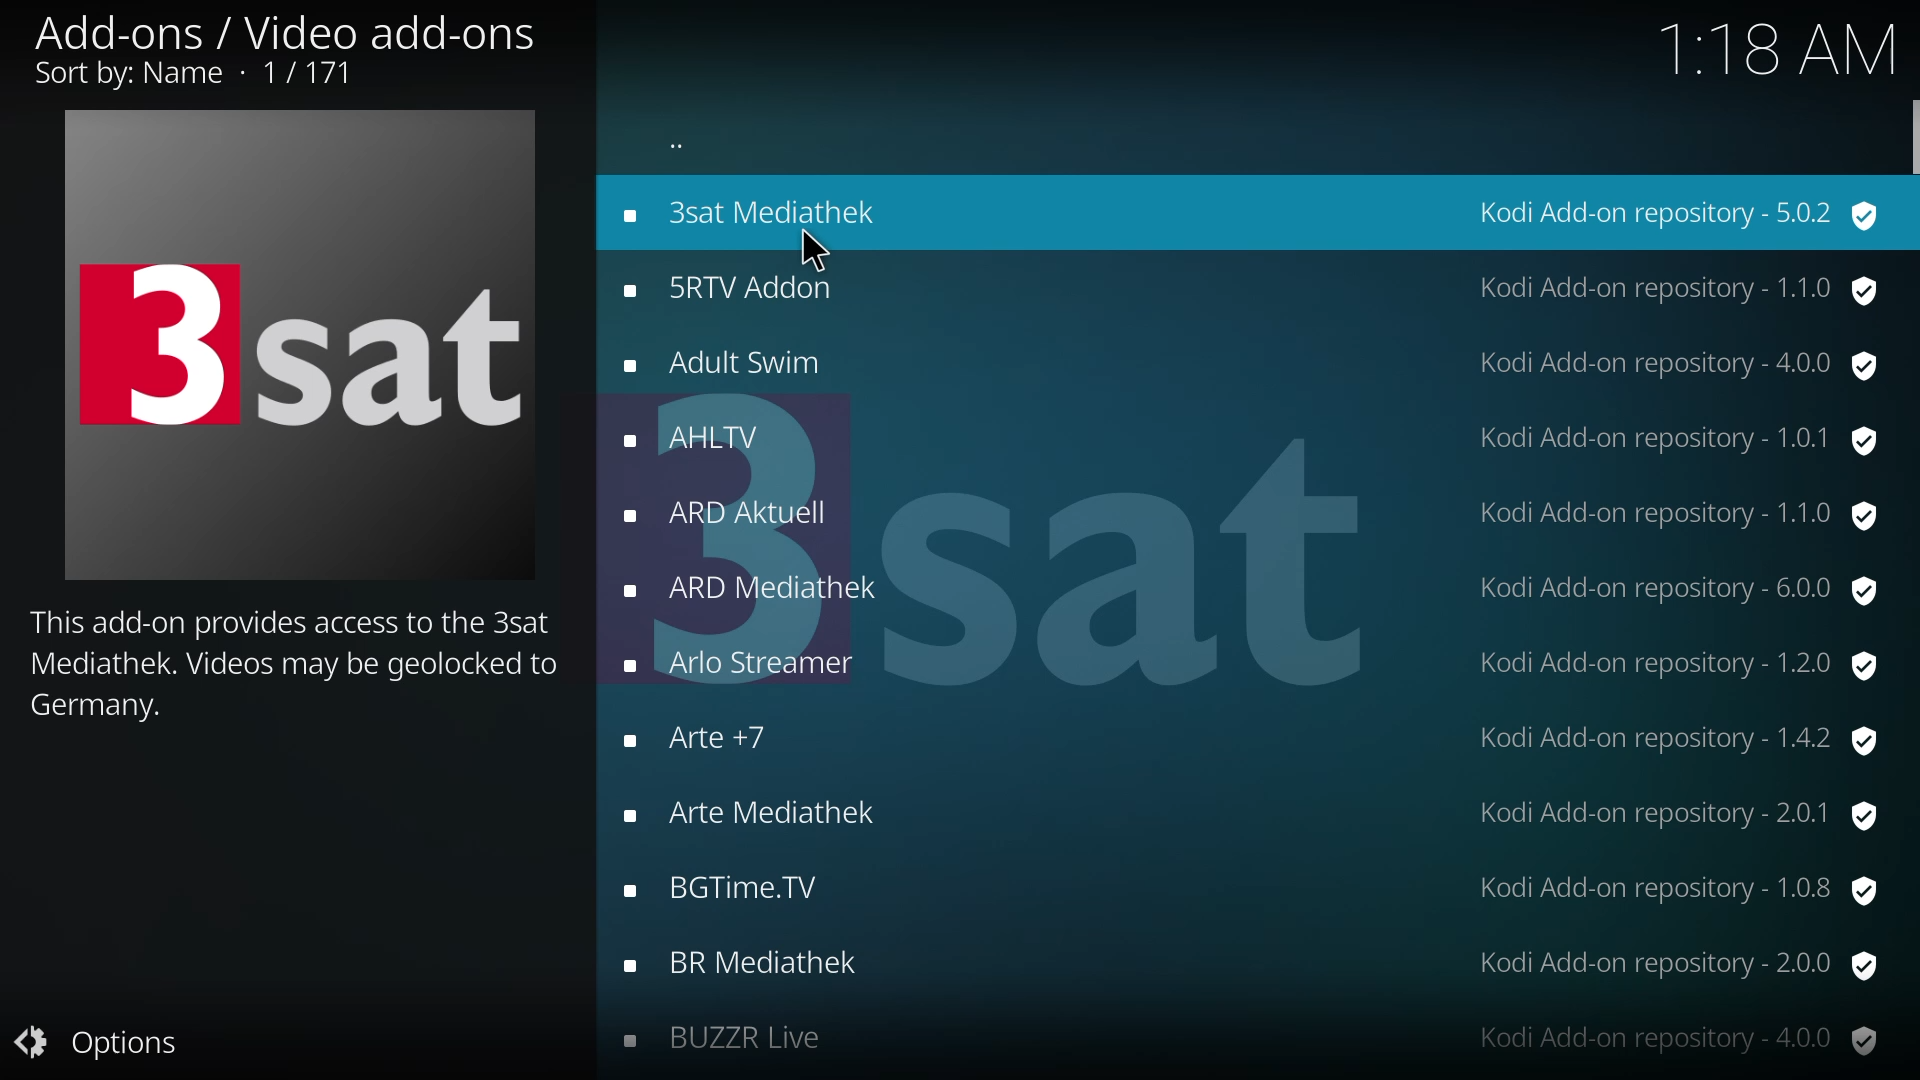 The height and width of the screenshot is (1080, 1920). Describe the element at coordinates (106, 1038) in the screenshot. I see `options` at that location.